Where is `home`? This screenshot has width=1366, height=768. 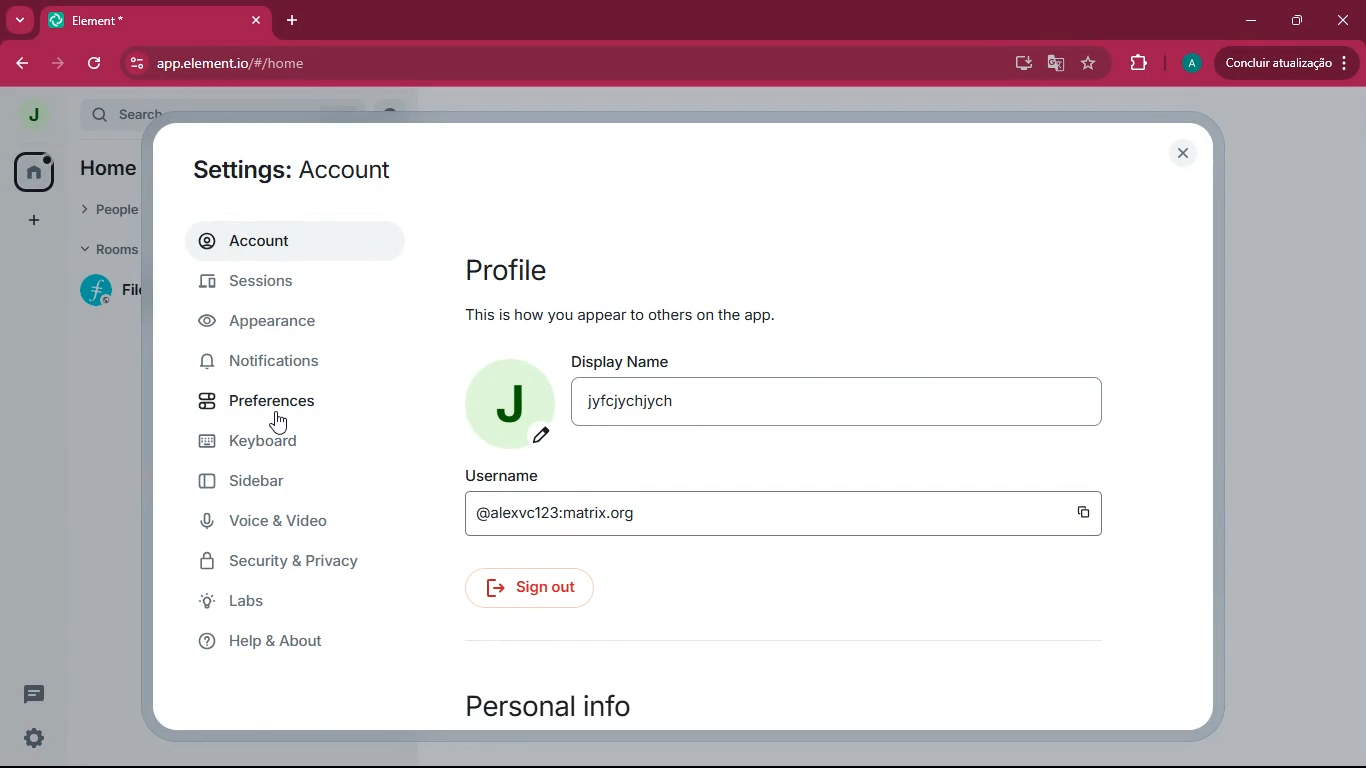
home is located at coordinates (33, 171).